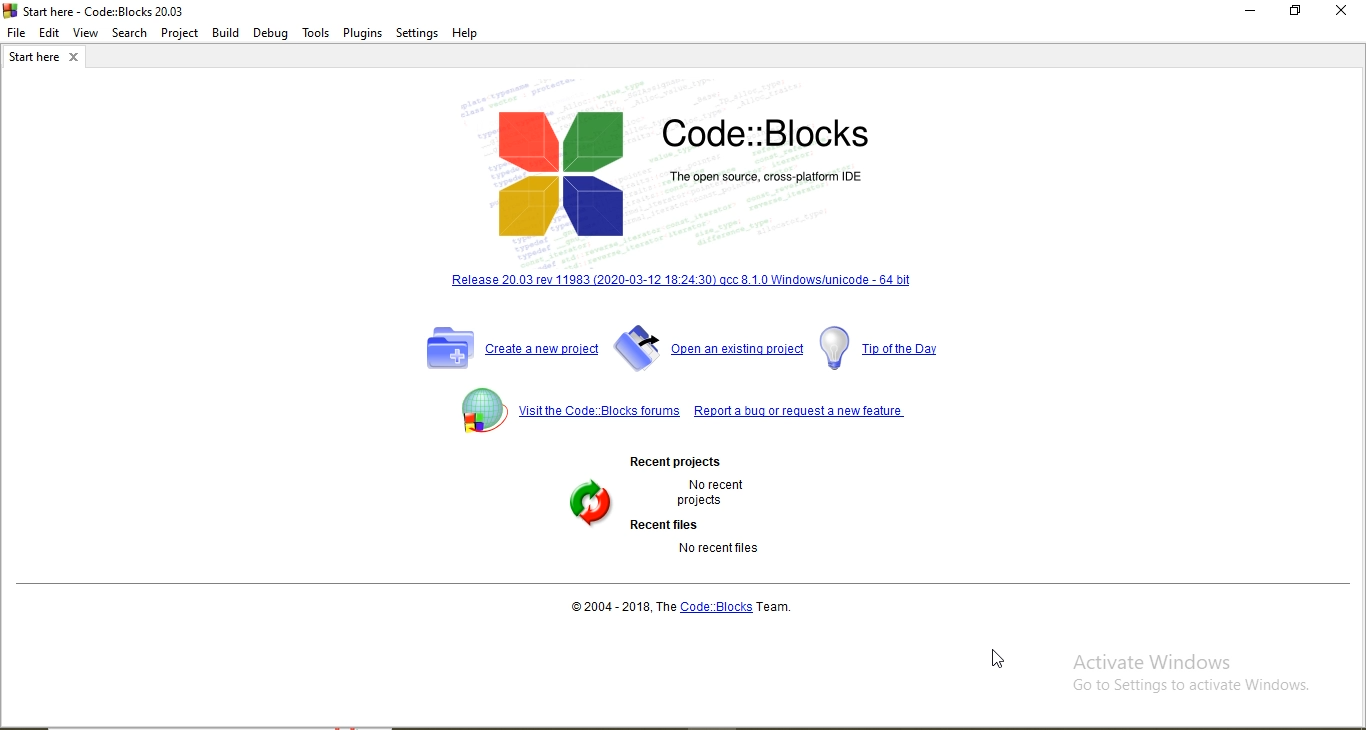 The width and height of the screenshot is (1366, 730). I want to click on Open an existing project, so click(709, 348).